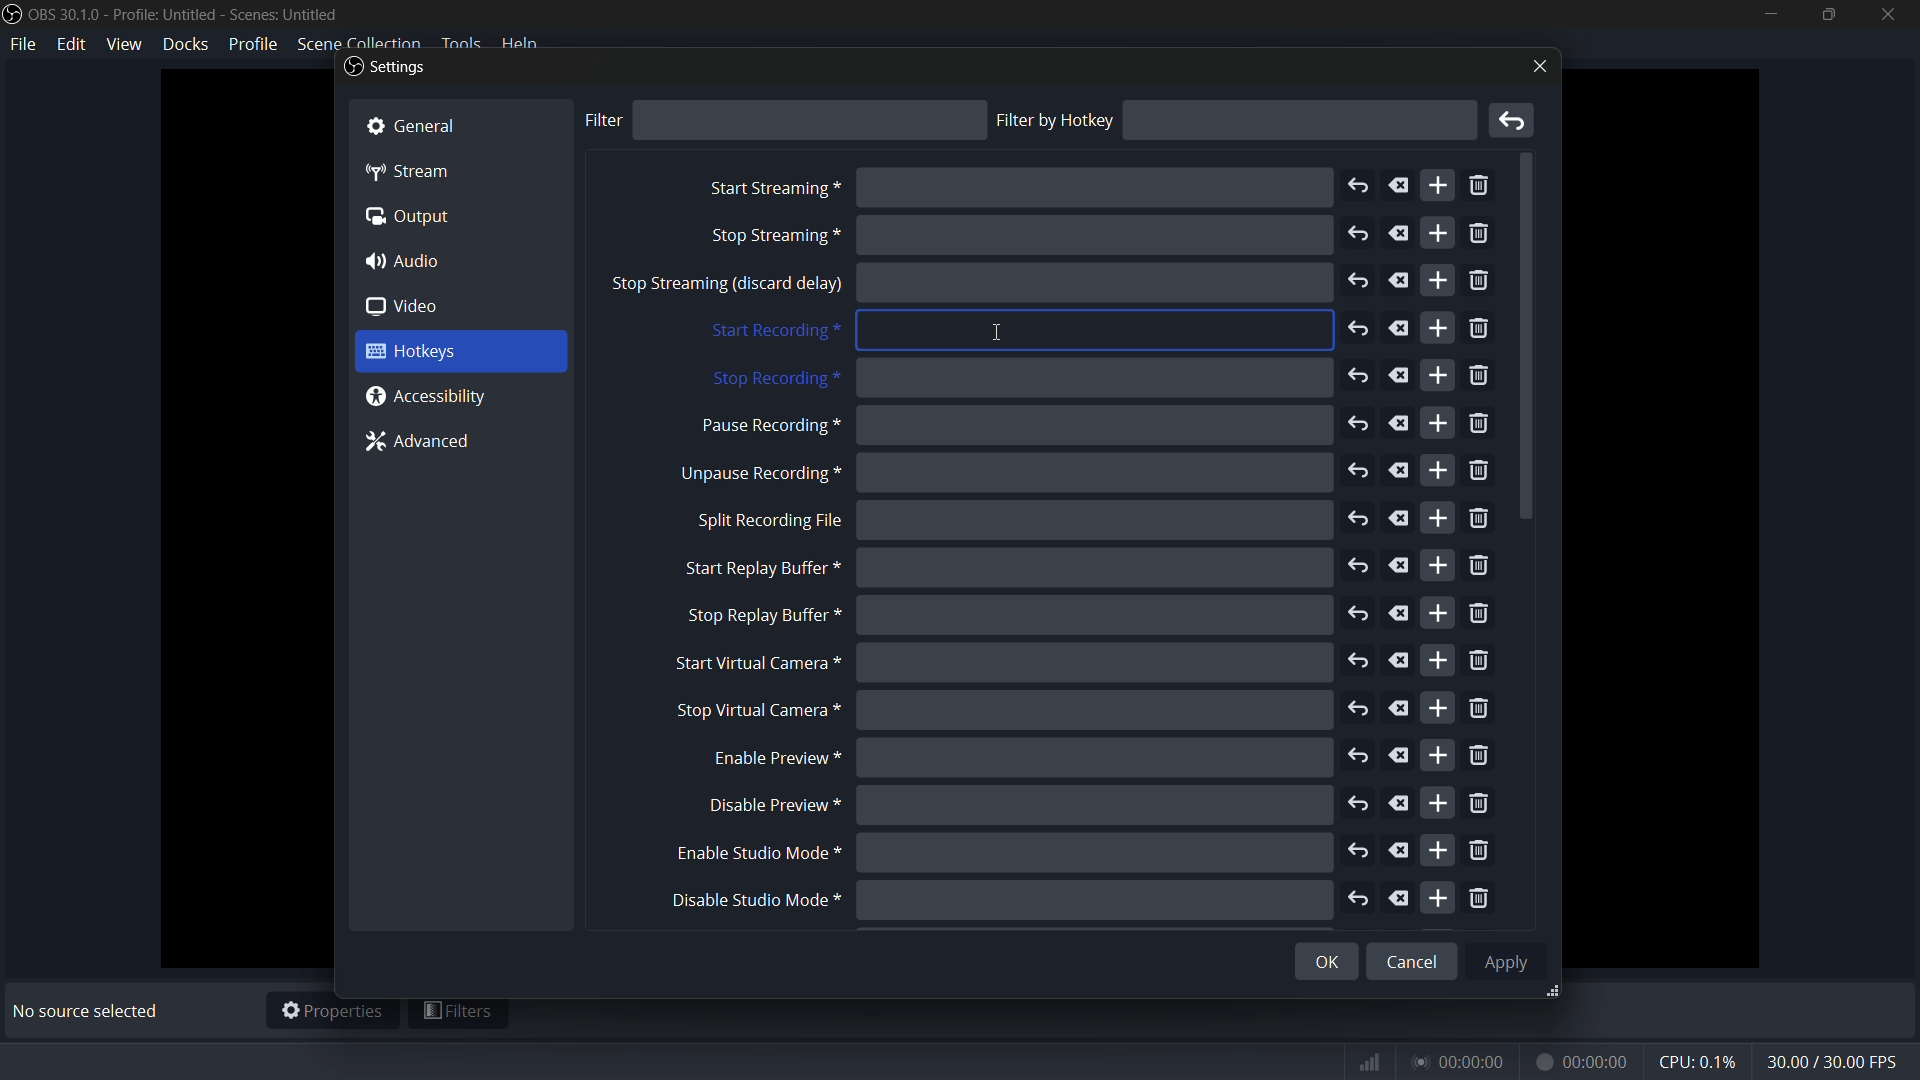 This screenshot has width=1920, height=1080. What do you see at coordinates (1479, 378) in the screenshot?
I see `remove` at bounding box center [1479, 378].